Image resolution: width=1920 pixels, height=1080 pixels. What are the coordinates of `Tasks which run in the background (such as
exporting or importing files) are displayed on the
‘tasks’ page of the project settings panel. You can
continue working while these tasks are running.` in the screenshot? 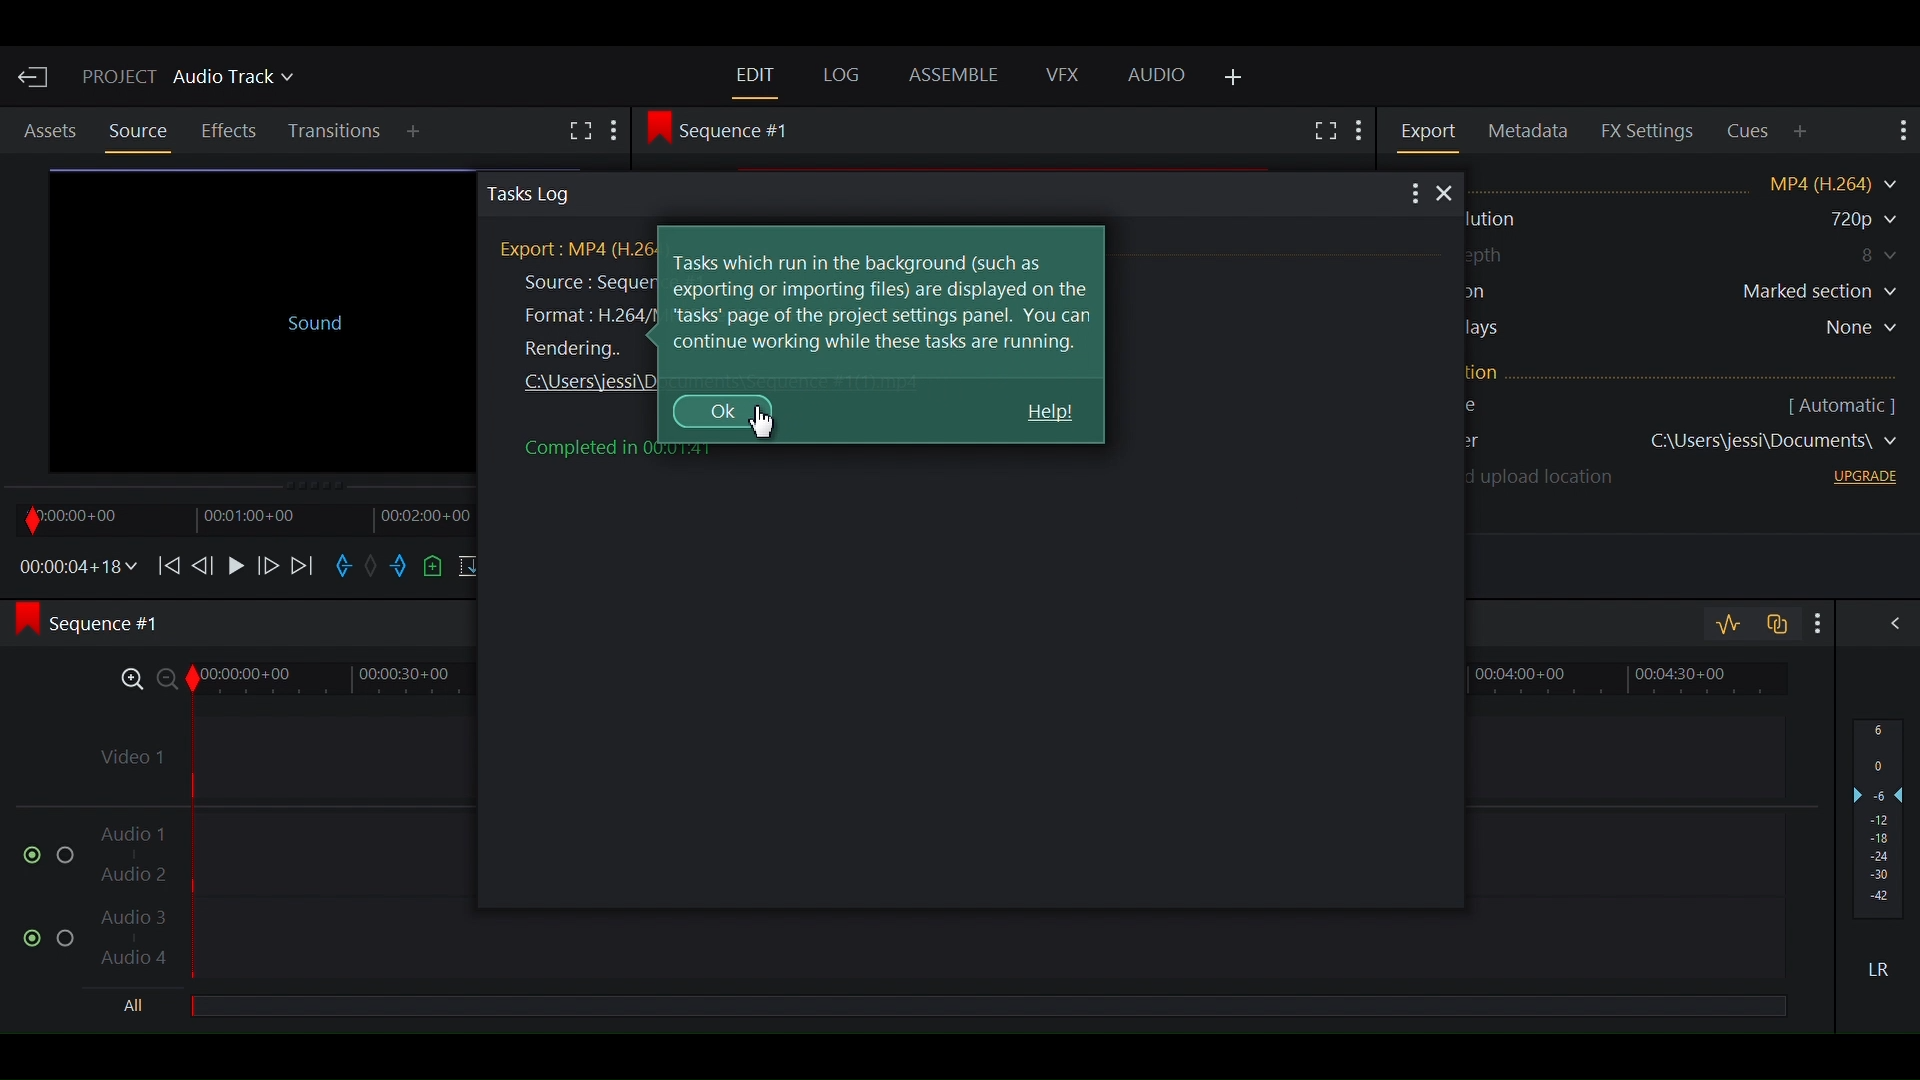 It's located at (883, 302).